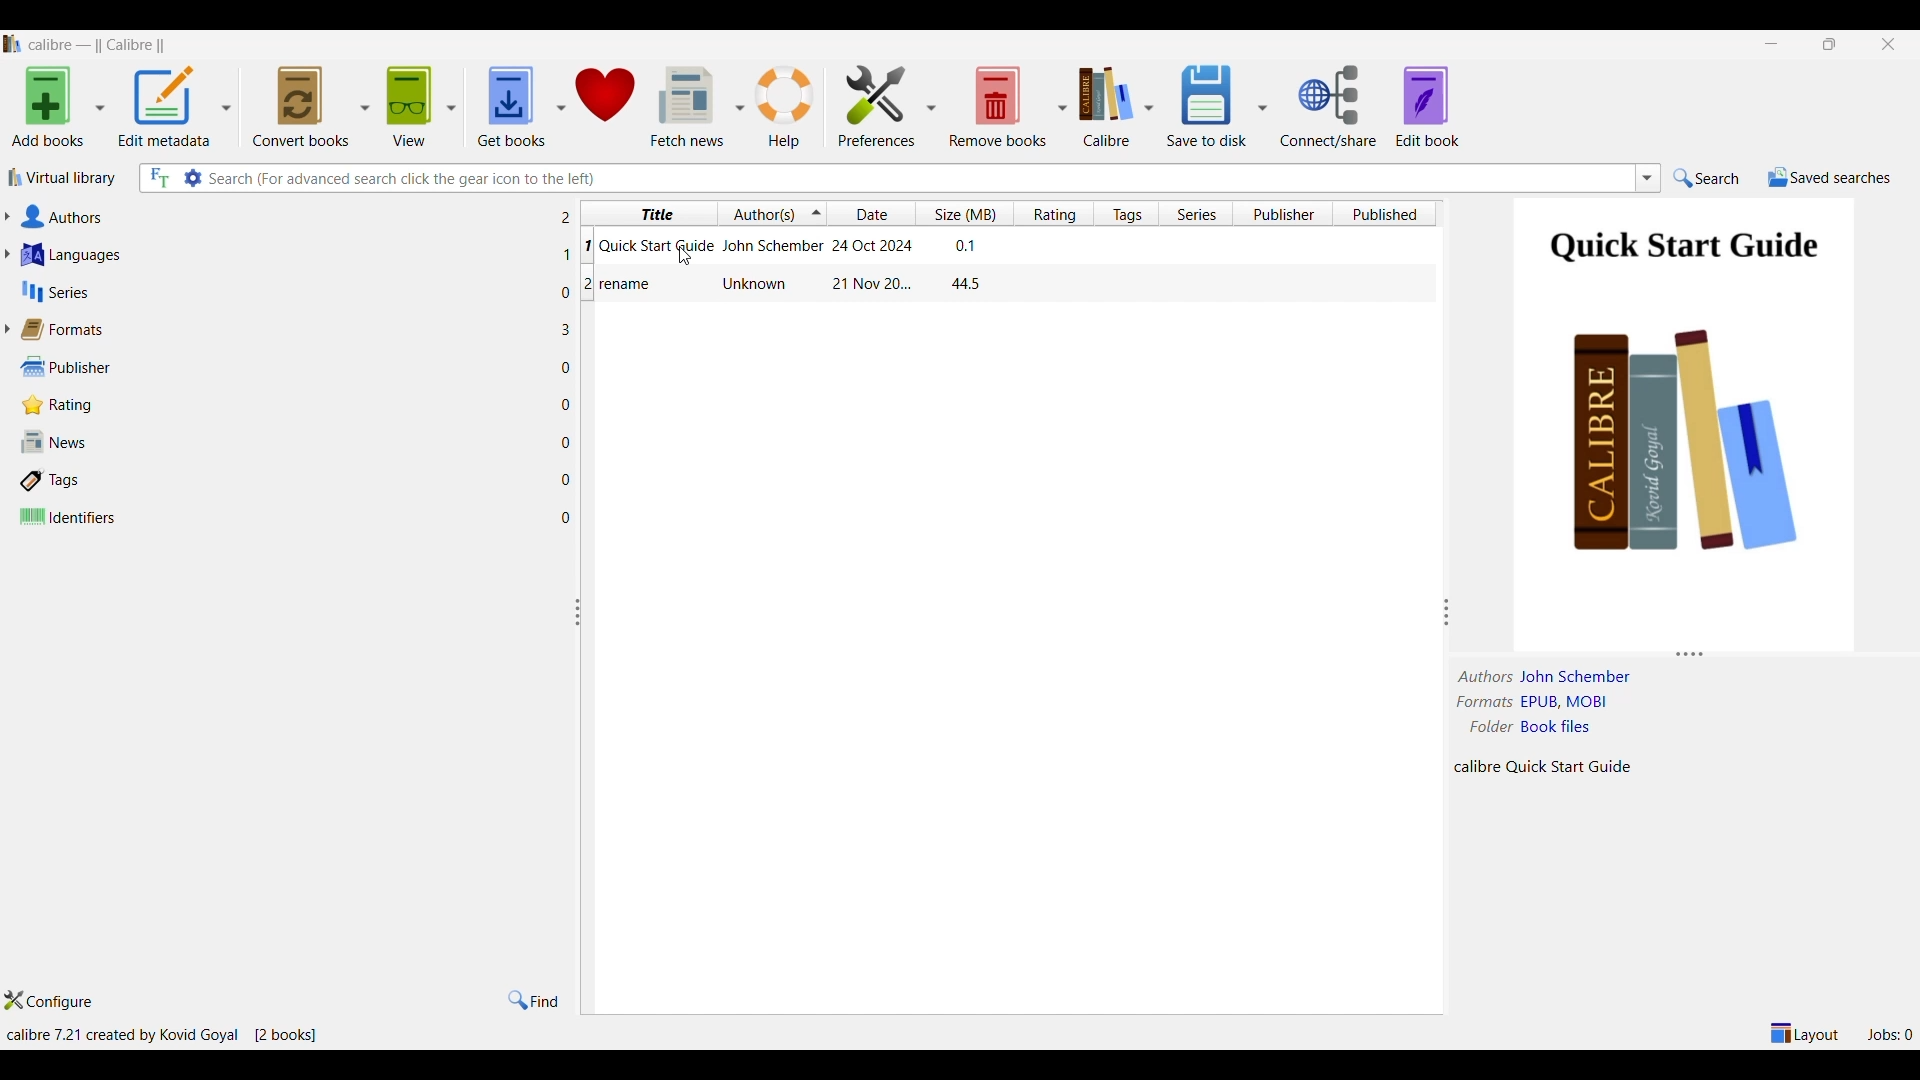 The width and height of the screenshot is (1920, 1080). What do you see at coordinates (584, 739) in the screenshot?
I see `Change width of panels attached to this line` at bounding box center [584, 739].